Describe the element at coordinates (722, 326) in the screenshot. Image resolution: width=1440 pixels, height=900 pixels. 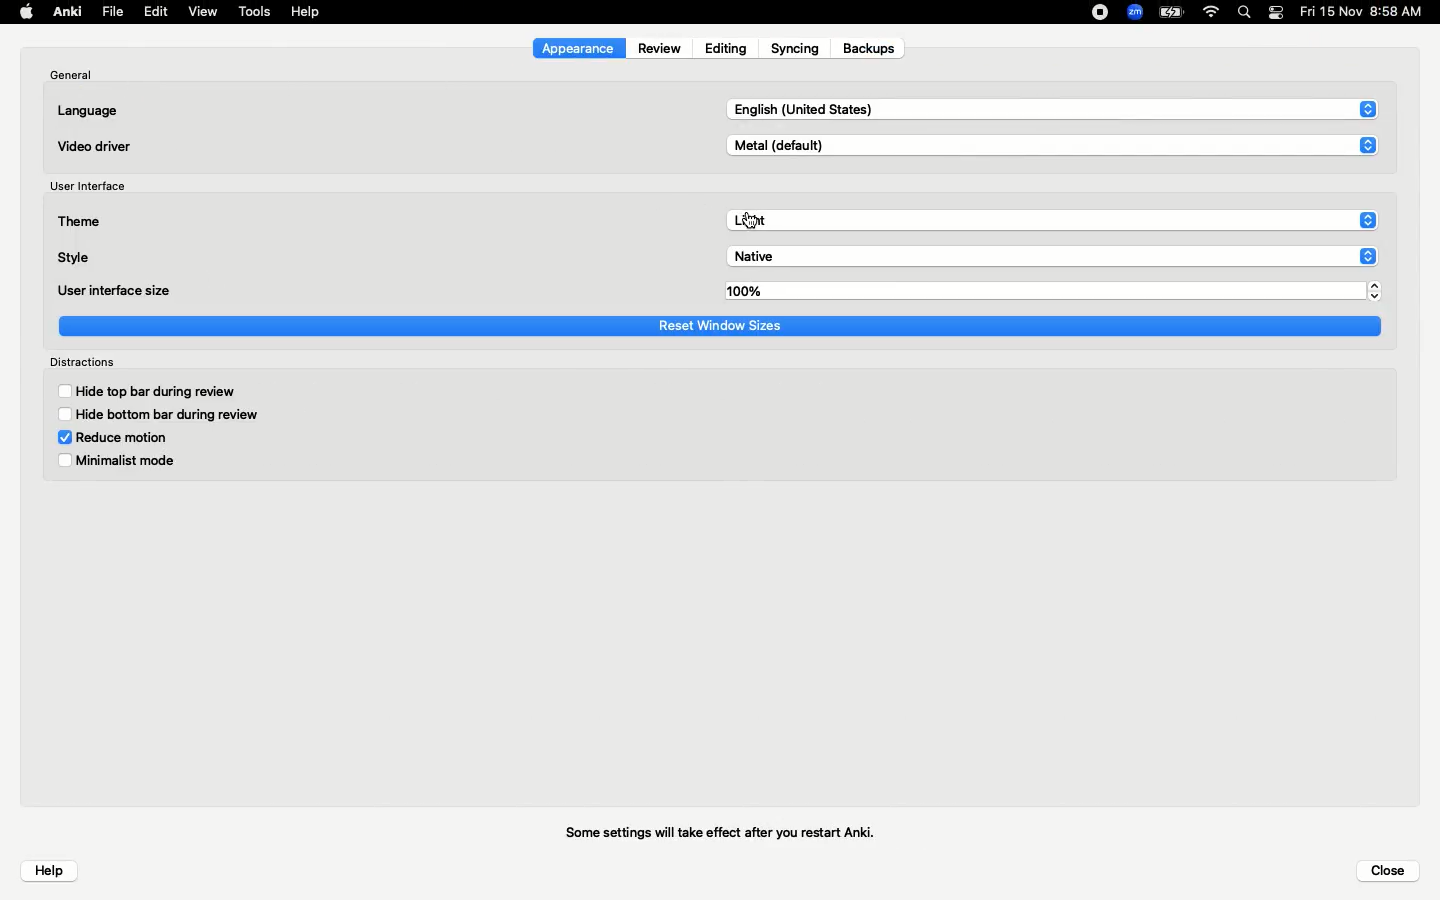
I see `Reset window sizes` at that location.